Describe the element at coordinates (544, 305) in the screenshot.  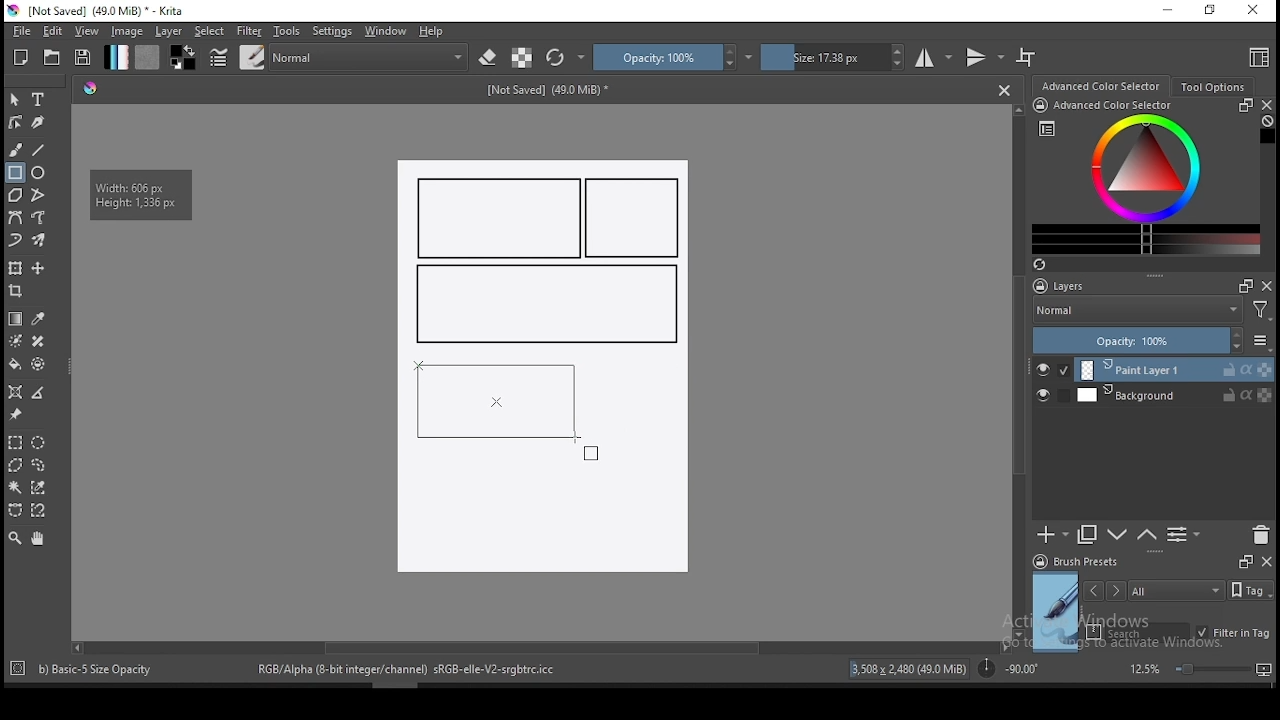
I see `new rectangle` at that location.